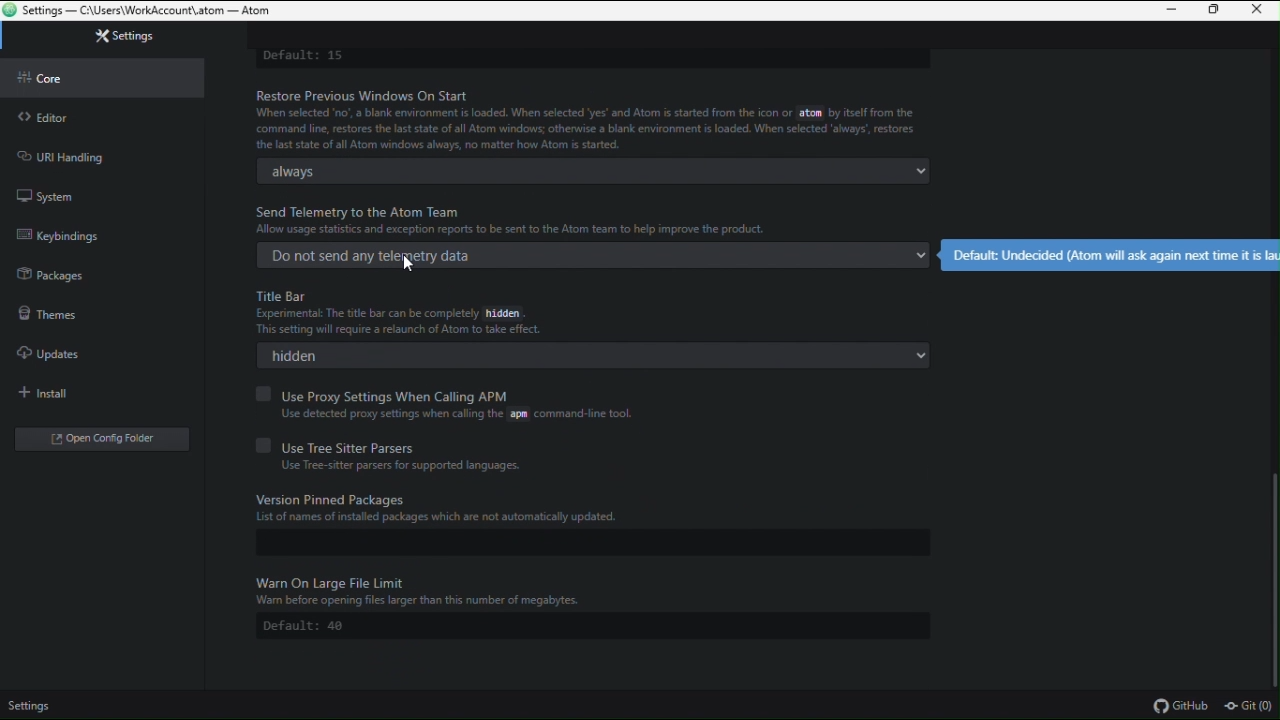 This screenshot has height=720, width=1280. I want to click on  Settings — C:\Users\WorkAccount\.atom — Atom, so click(151, 10).